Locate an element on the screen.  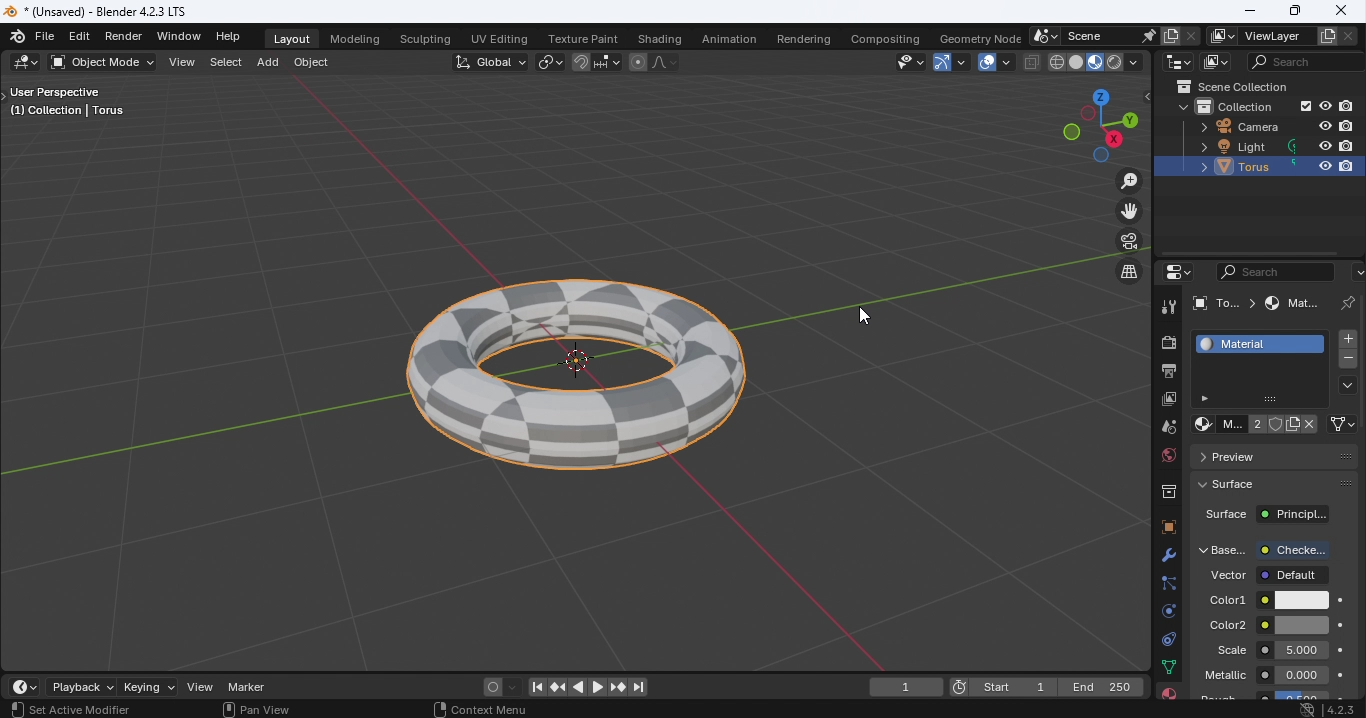
Texture paint is located at coordinates (584, 37).